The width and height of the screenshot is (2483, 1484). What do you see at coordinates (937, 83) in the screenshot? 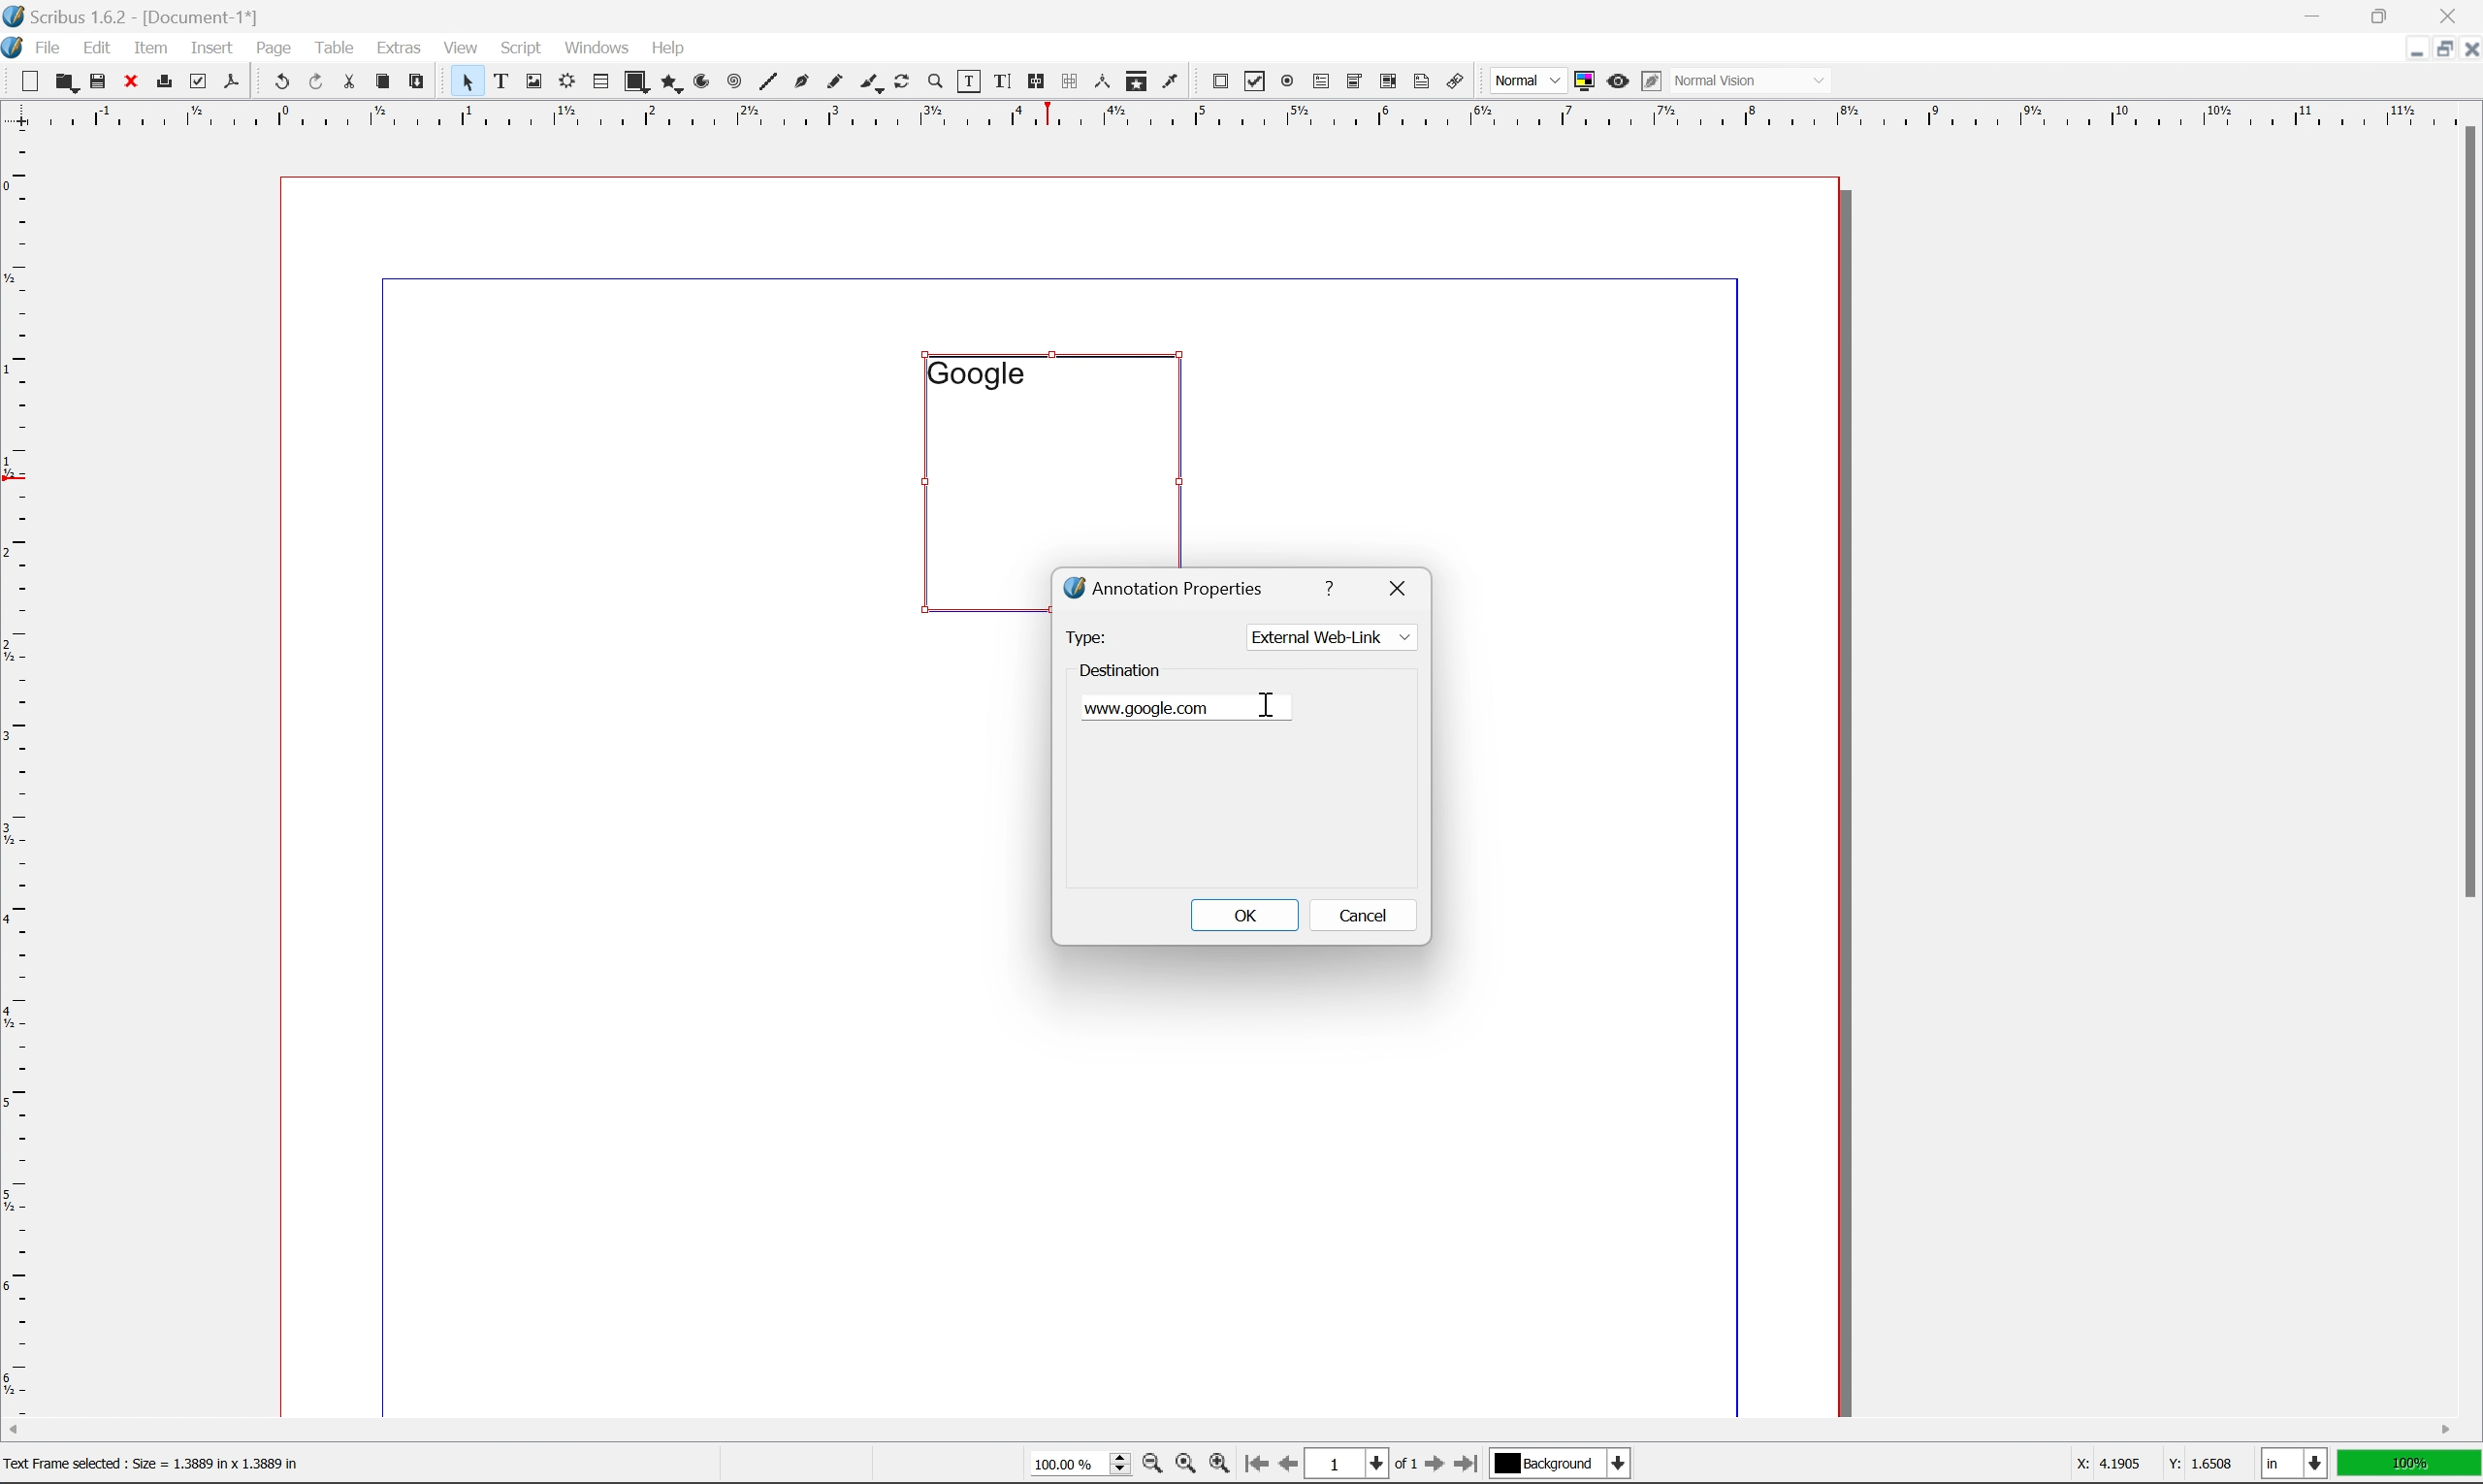
I see `zoom in or zoom out` at bounding box center [937, 83].